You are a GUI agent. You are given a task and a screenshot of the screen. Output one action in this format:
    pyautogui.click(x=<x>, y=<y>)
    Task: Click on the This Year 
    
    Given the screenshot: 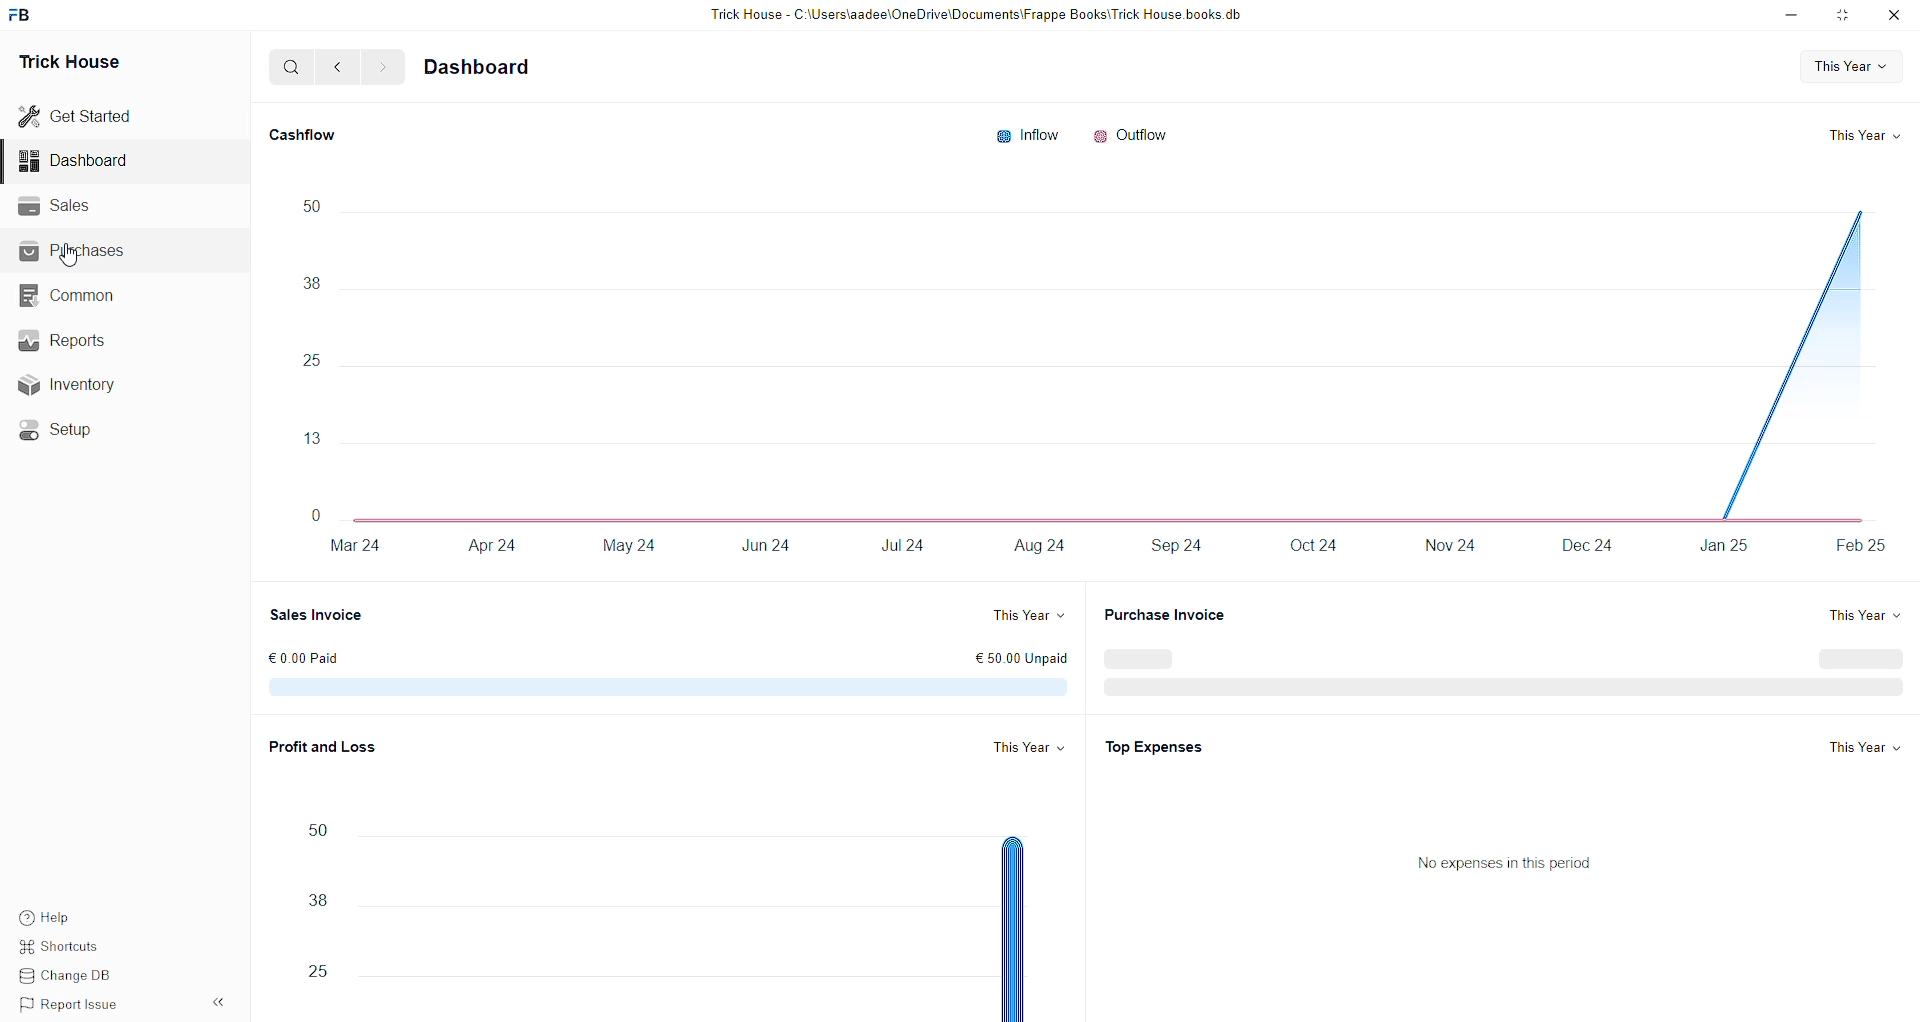 What is the action you would take?
    pyautogui.click(x=1030, y=742)
    